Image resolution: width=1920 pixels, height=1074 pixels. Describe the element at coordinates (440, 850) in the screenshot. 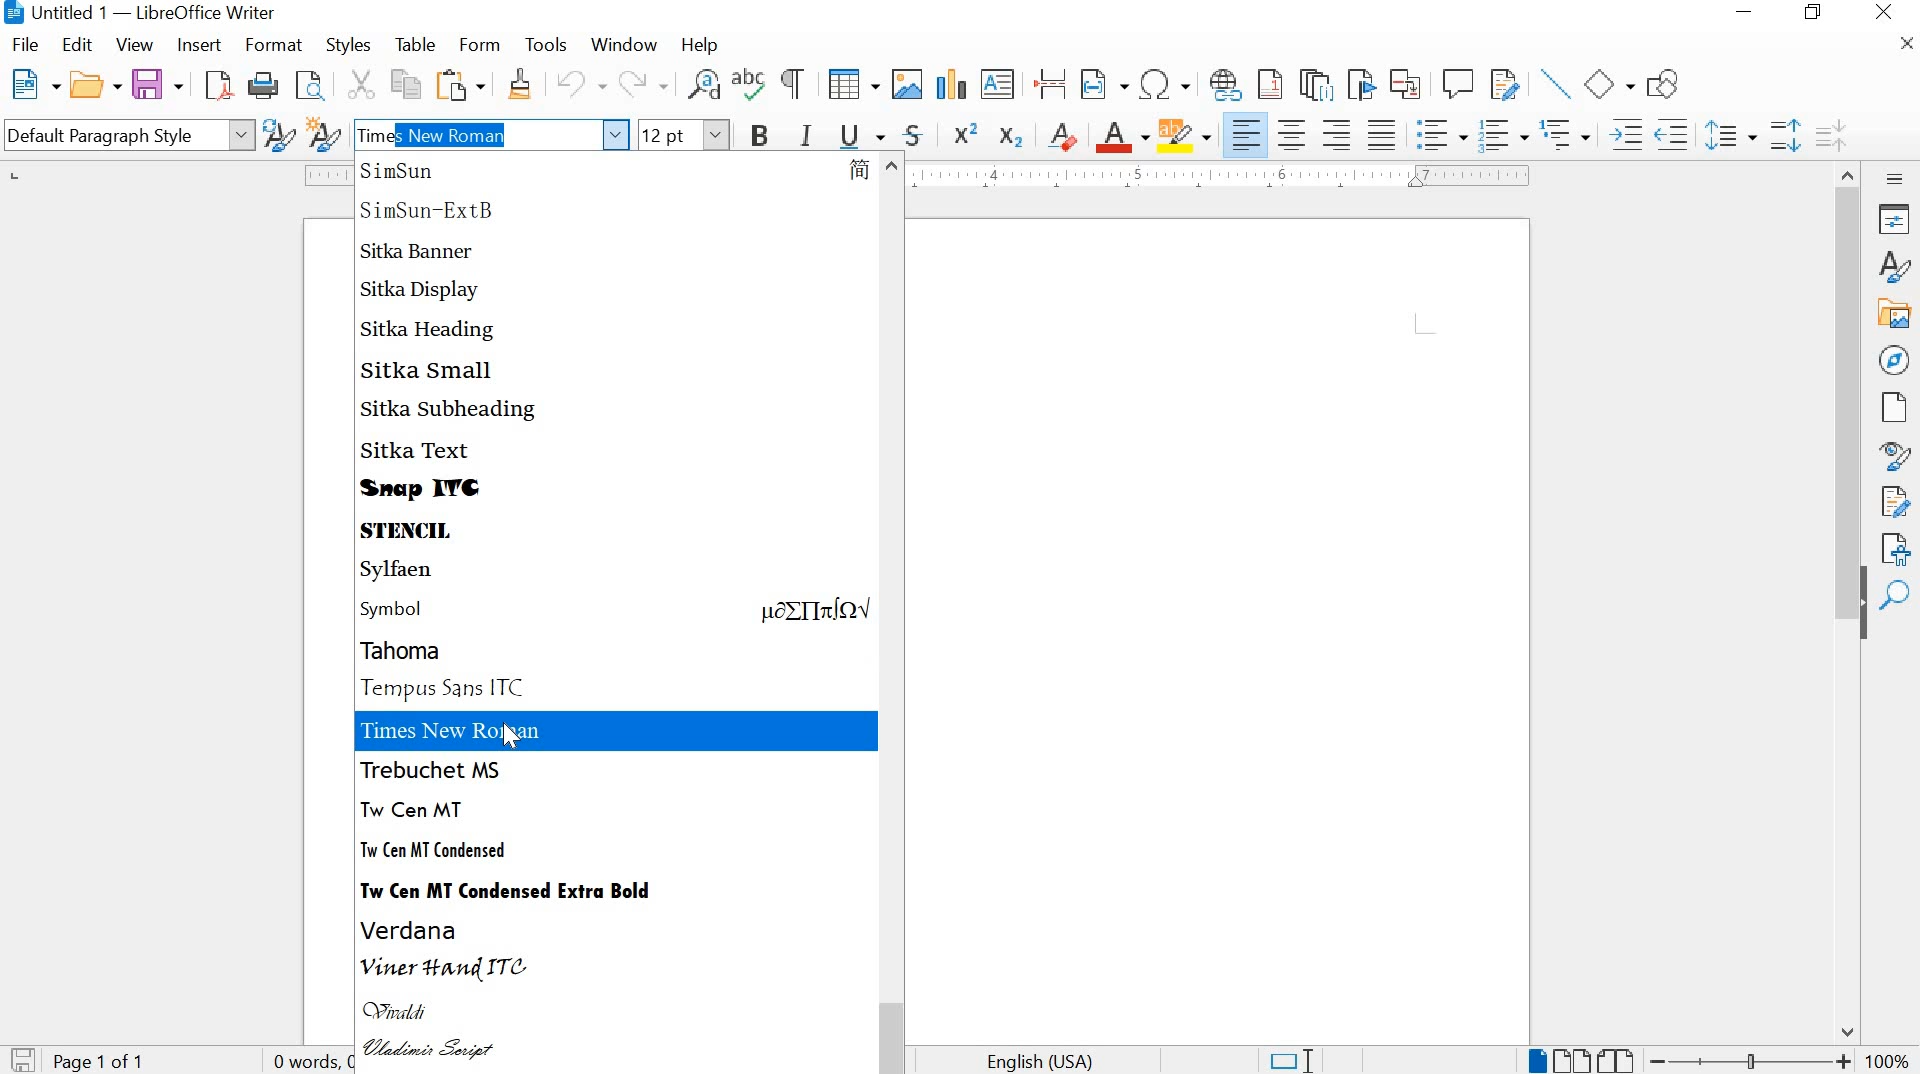

I see `TW CEN MT CONDENSED` at that location.